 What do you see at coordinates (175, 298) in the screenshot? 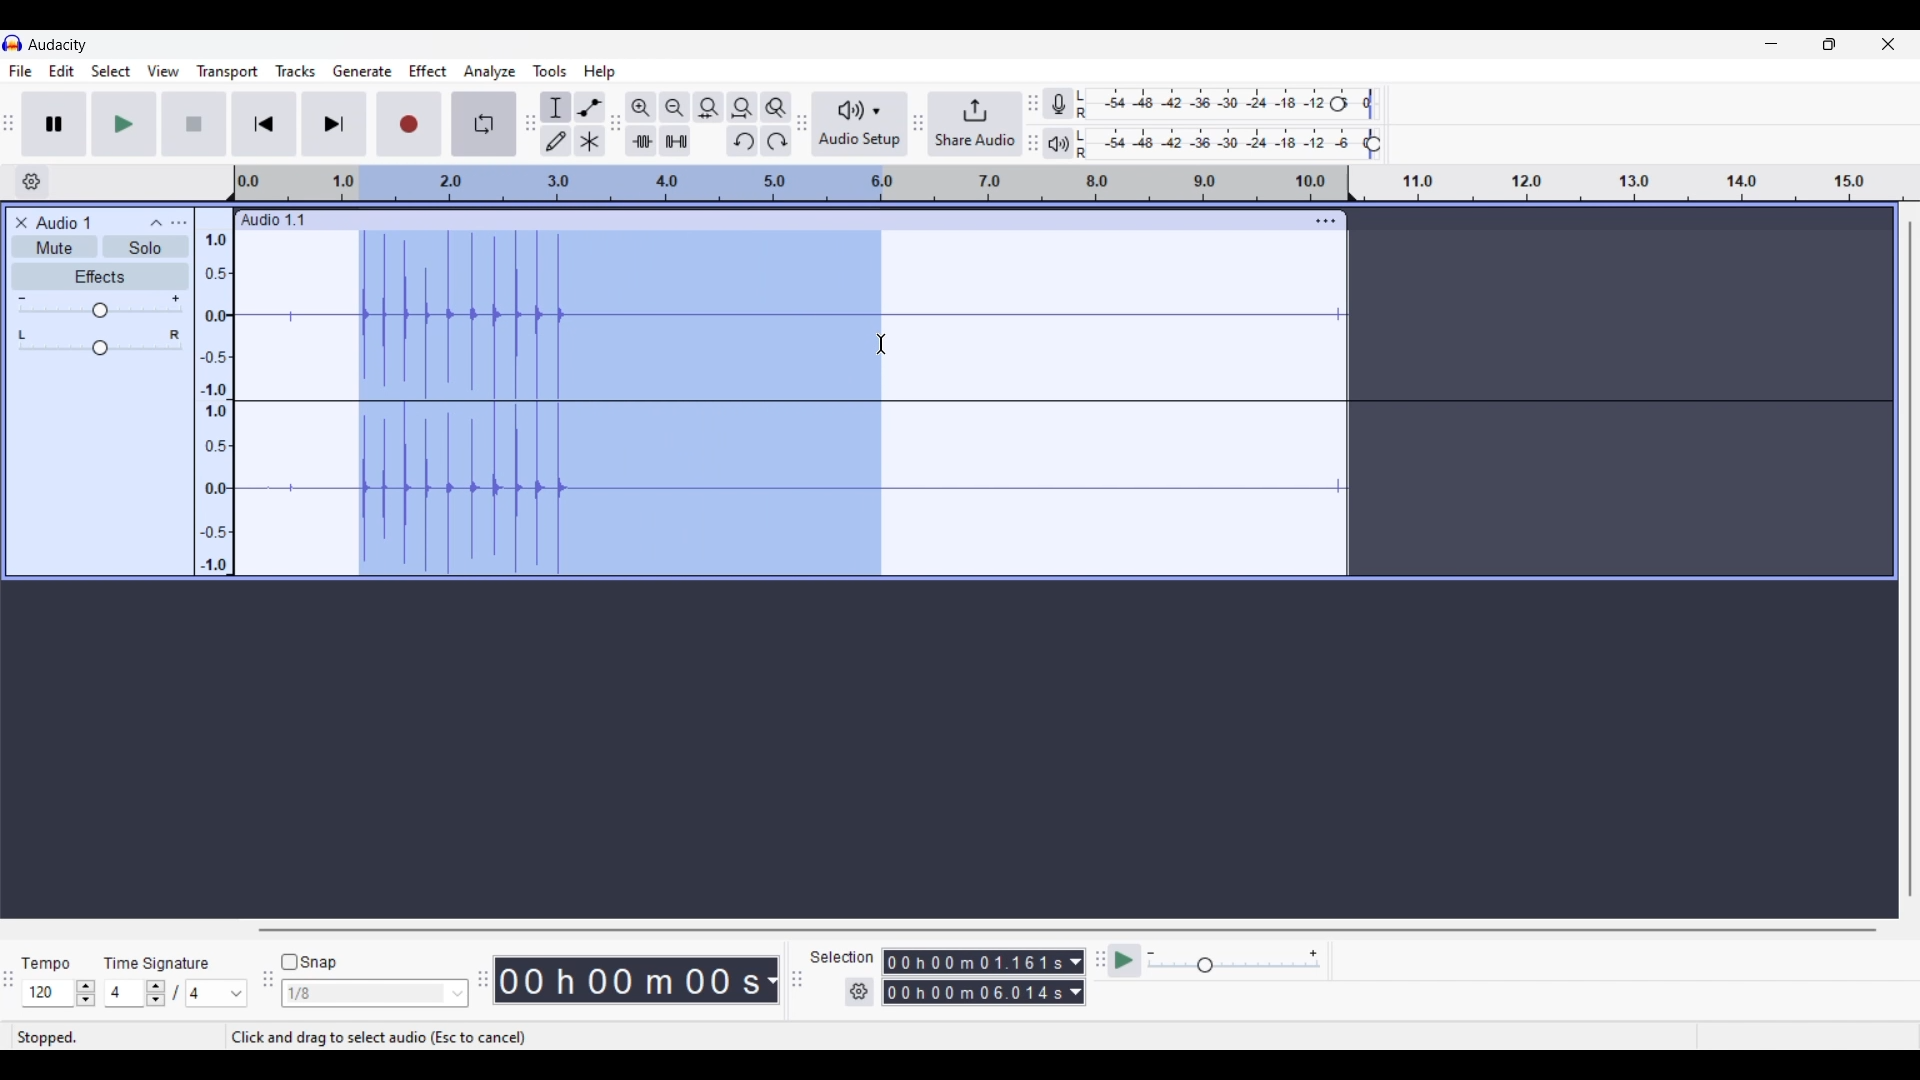
I see `Maximum gain` at bounding box center [175, 298].